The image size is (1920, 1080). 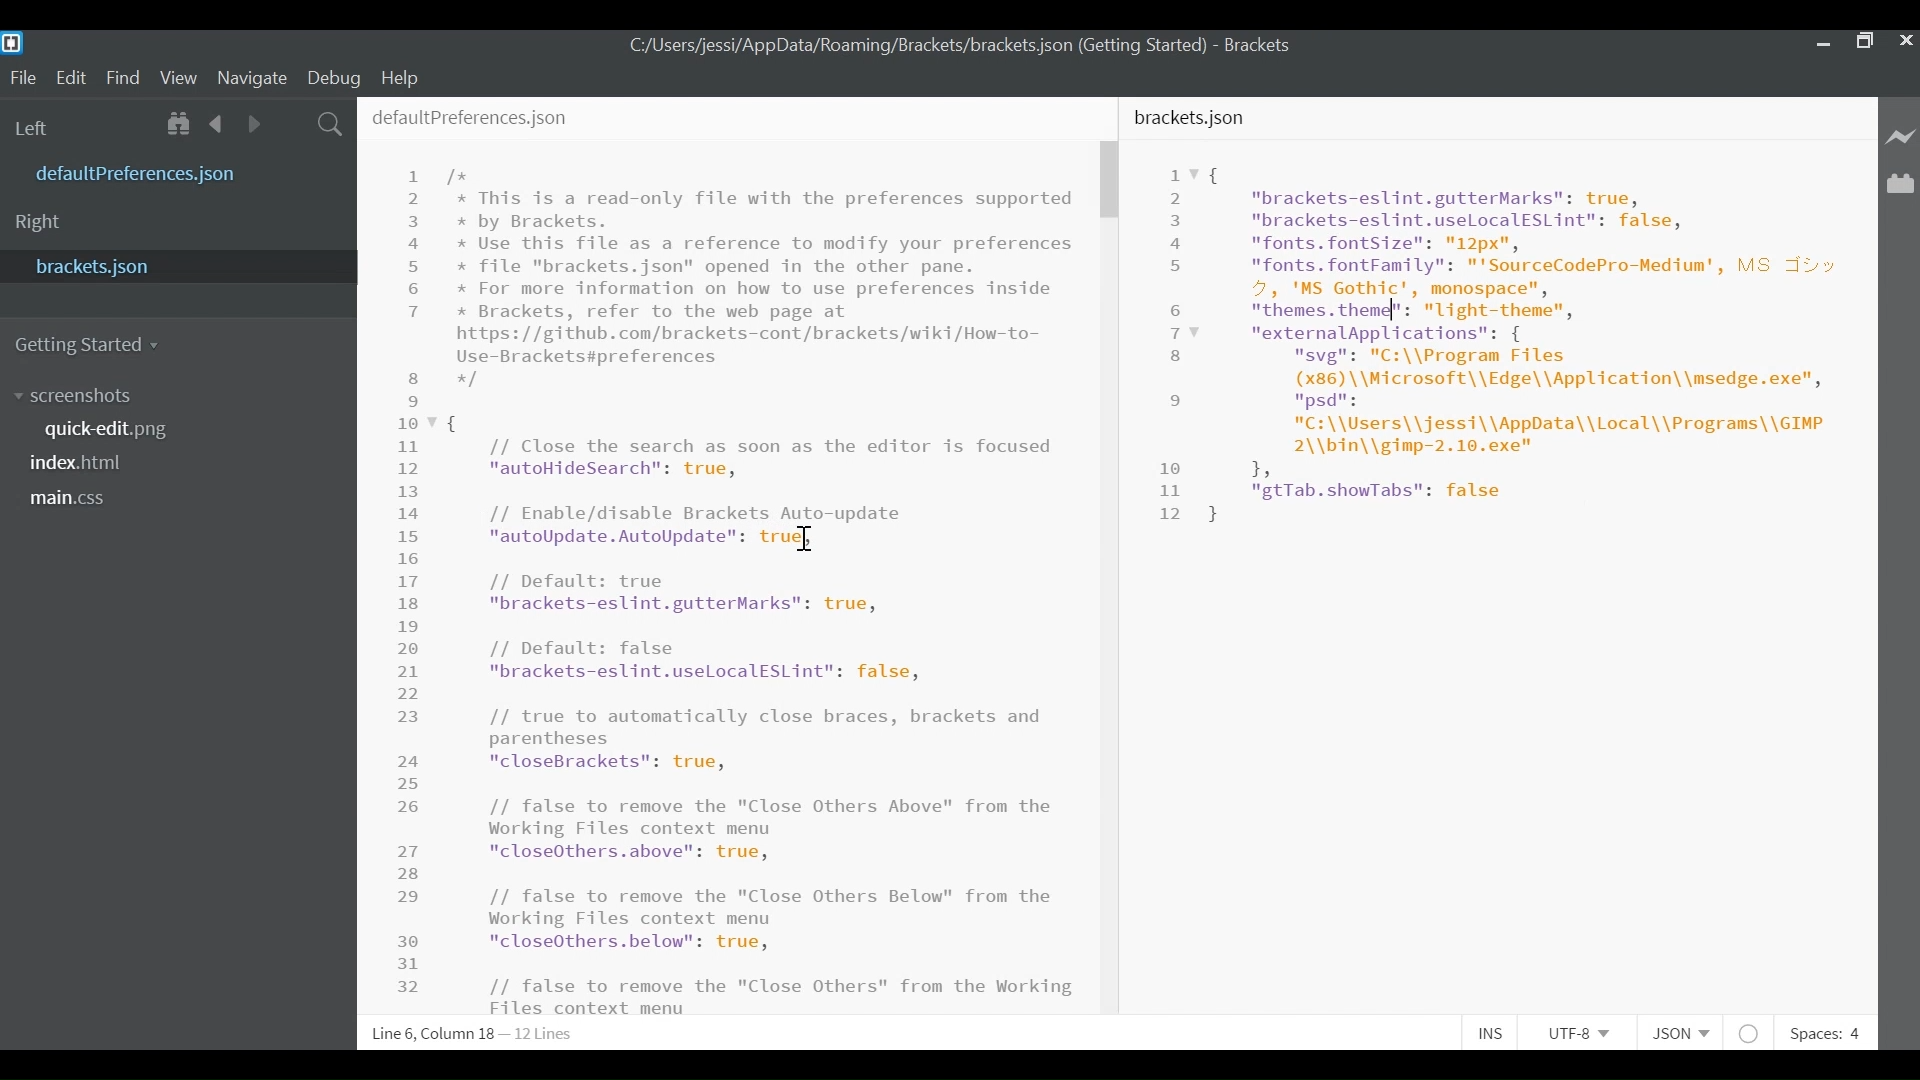 What do you see at coordinates (331, 122) in the screenshot?
I see `Find In Files` at bounding box center [331, 122].